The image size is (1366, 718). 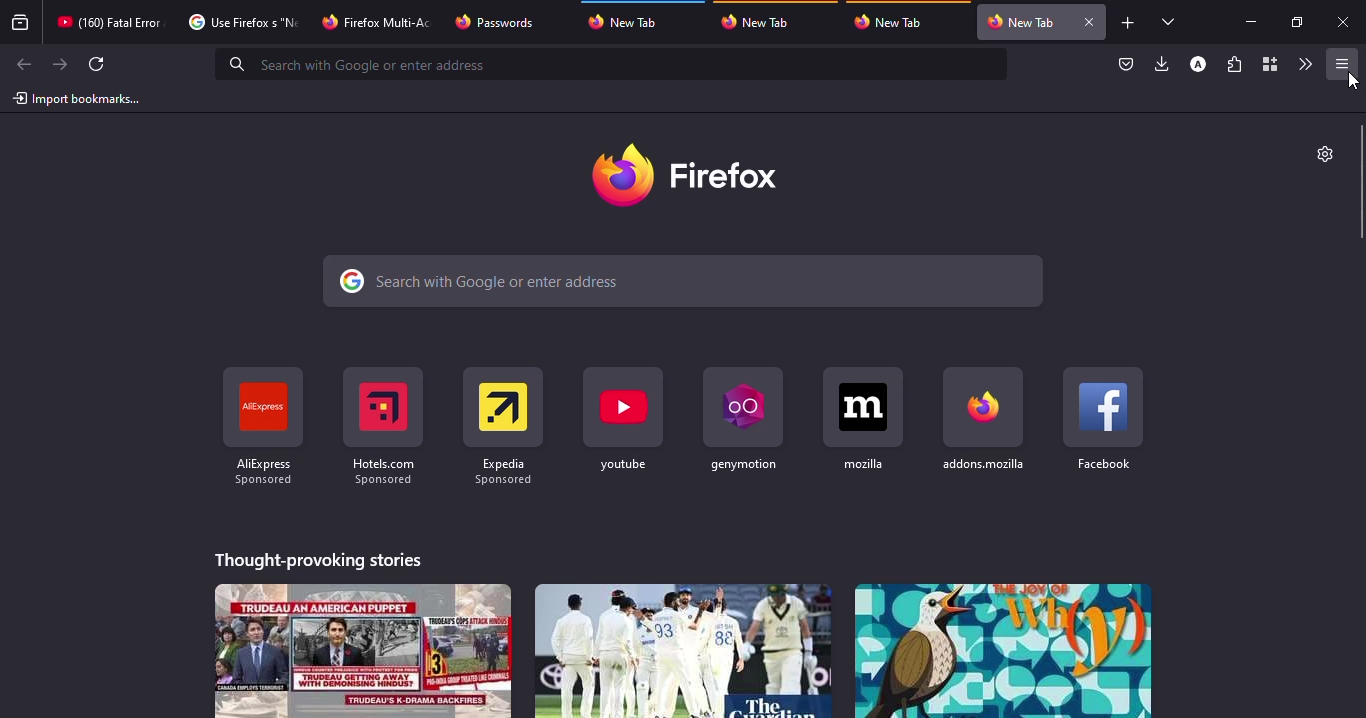 What do you see at coordinates (240, 22) in the screenshot?
I see `tab` at bounding box center [240, 22].